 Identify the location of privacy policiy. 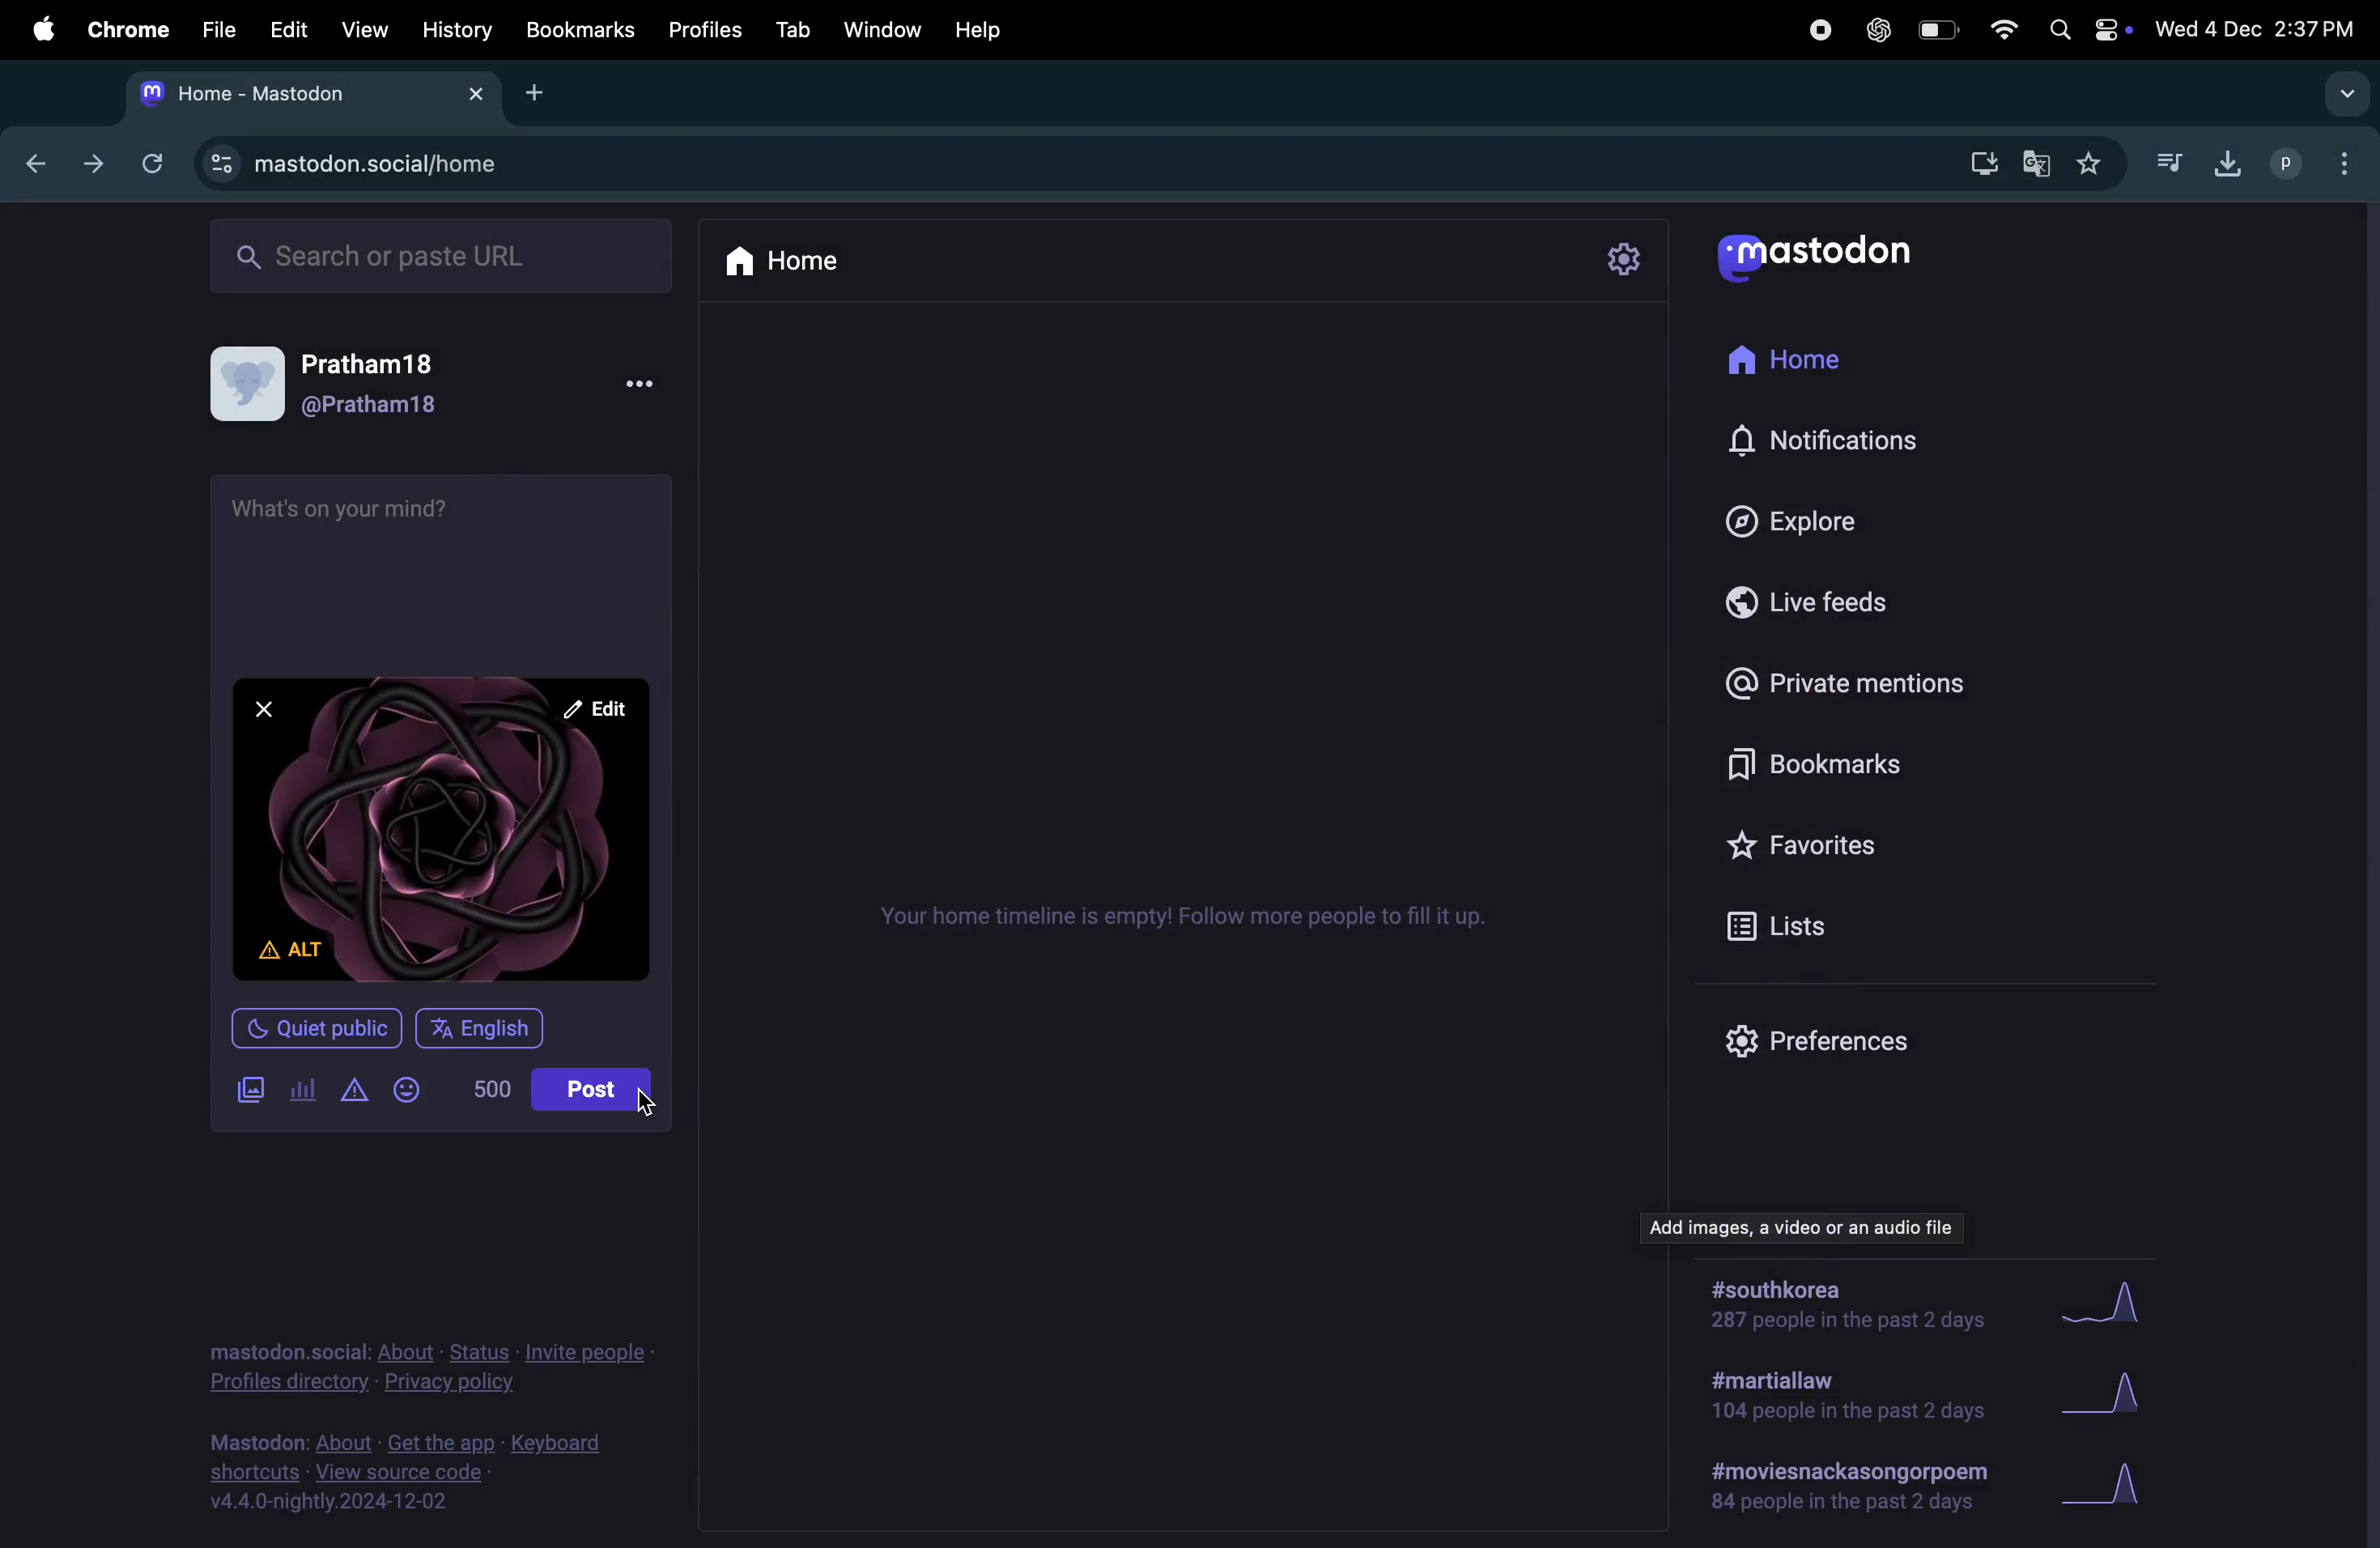
(433, 1363).